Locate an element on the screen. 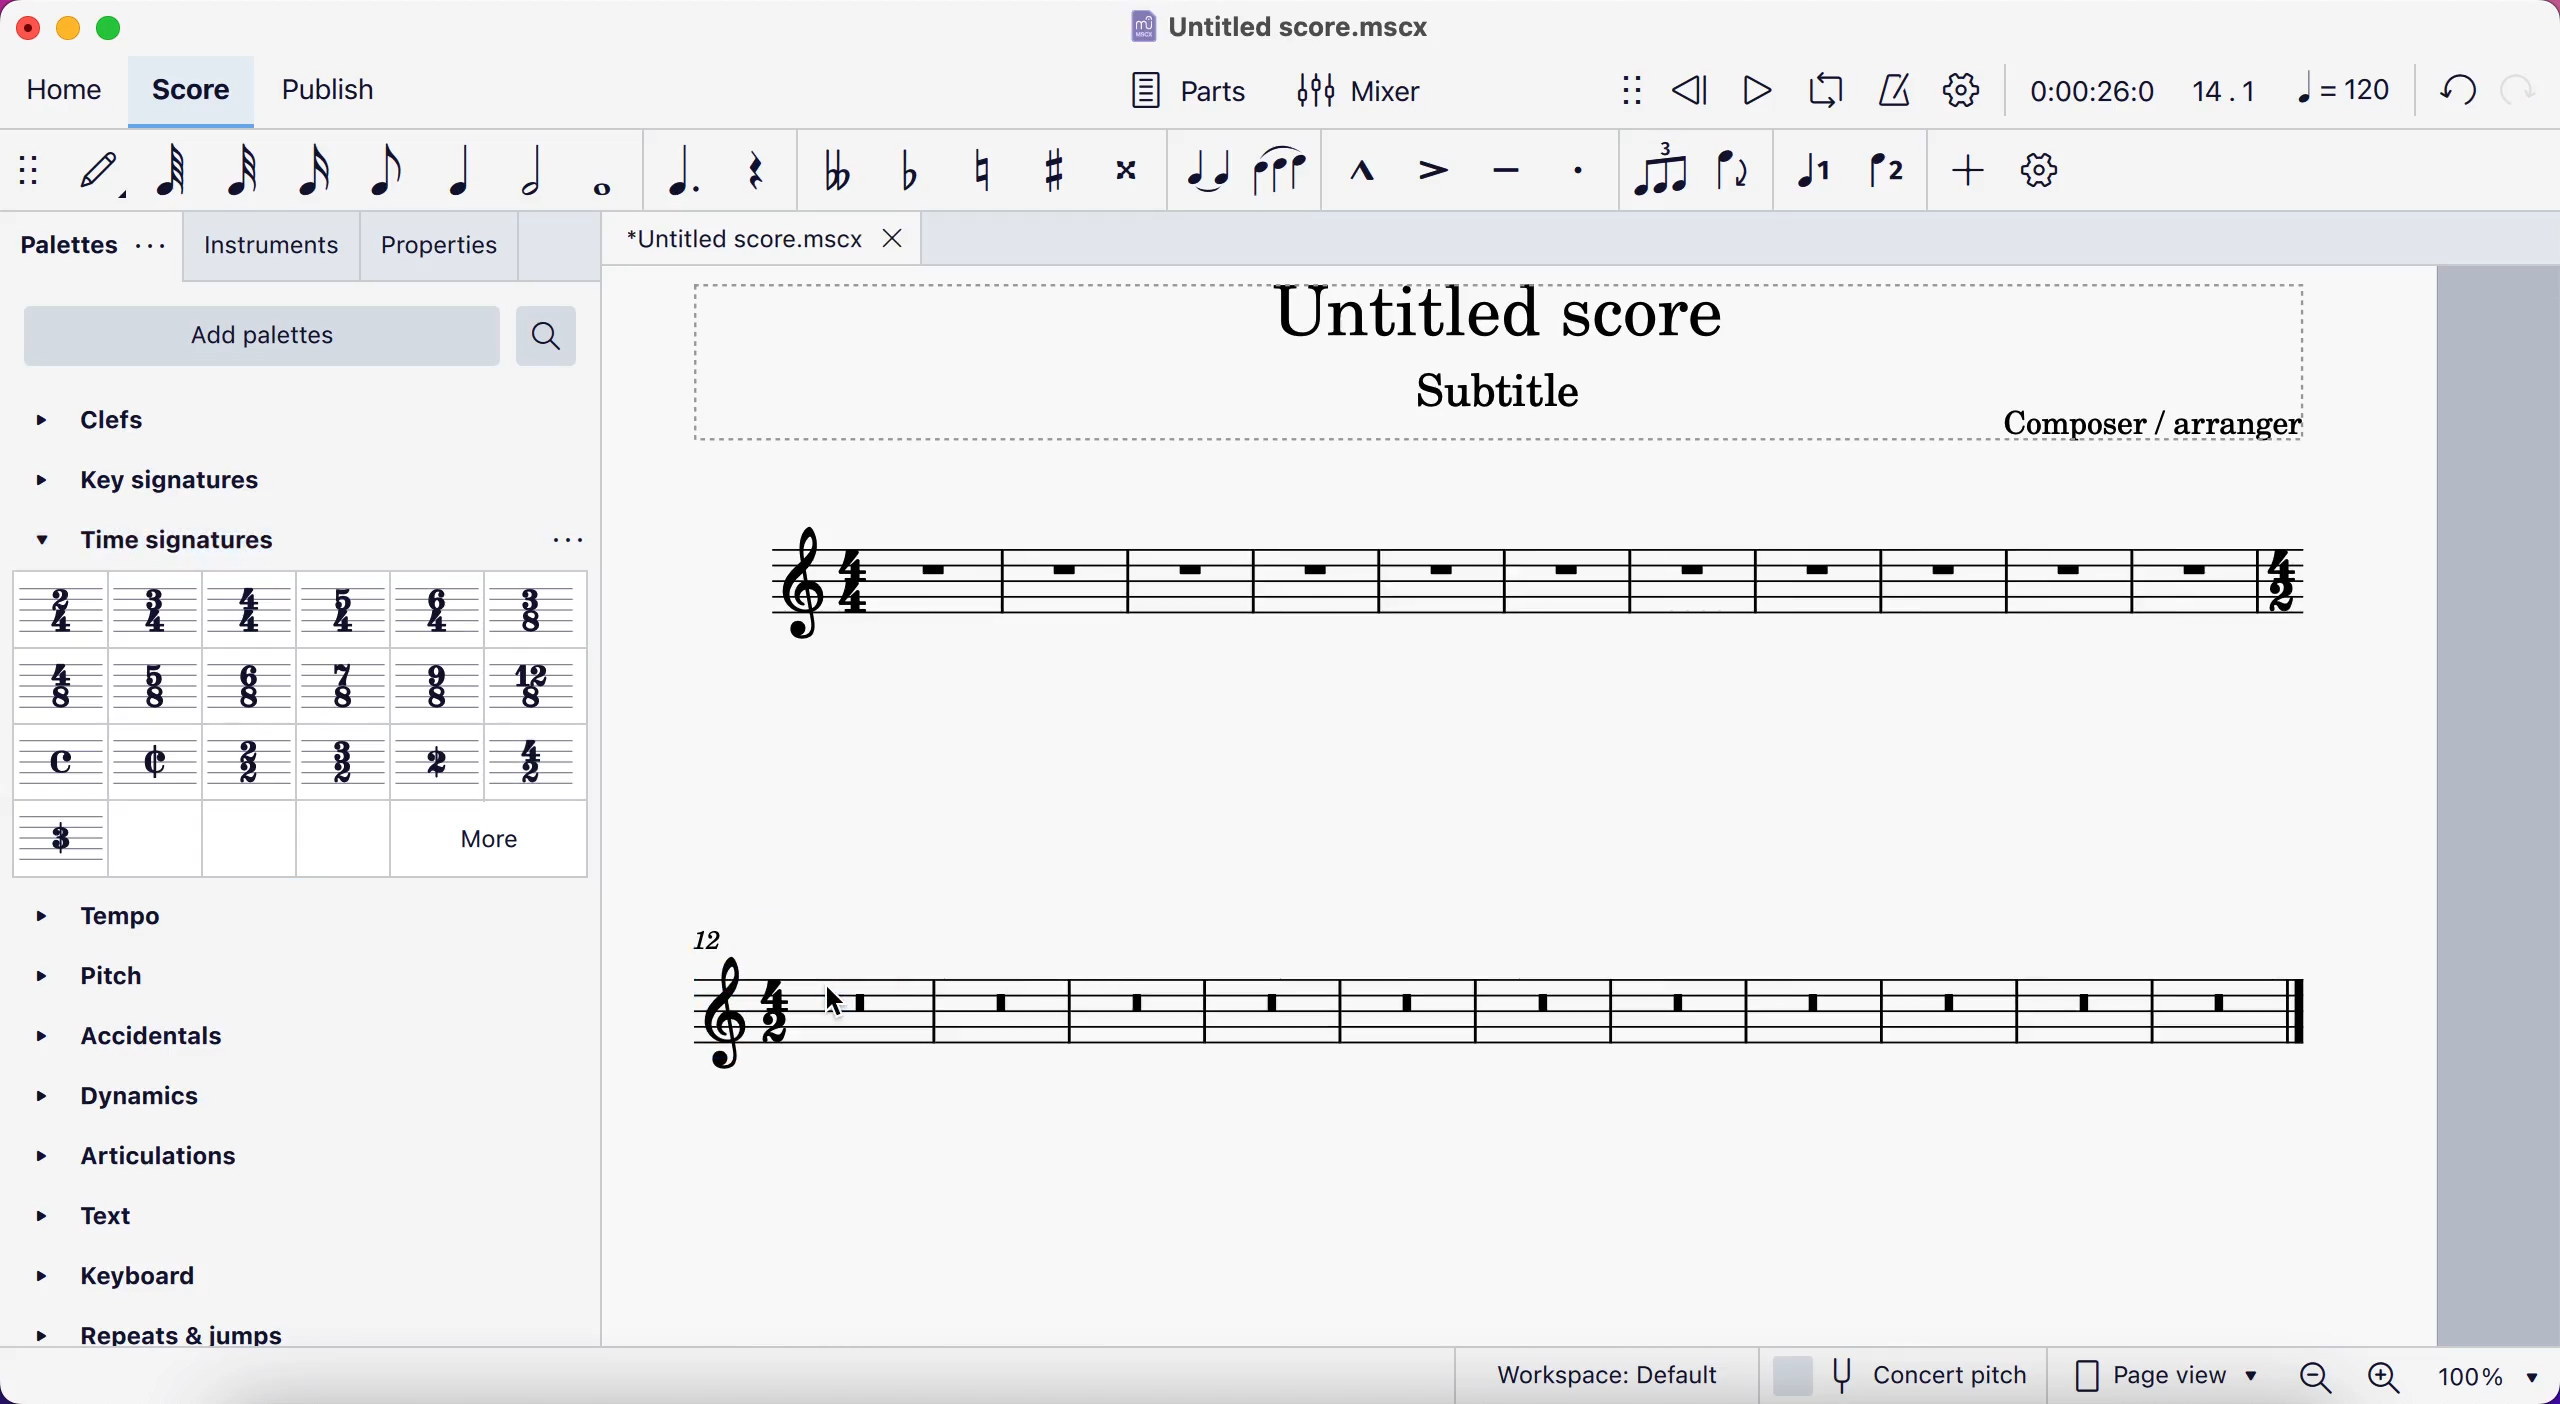  parts is located at coordinates (1182, 90).